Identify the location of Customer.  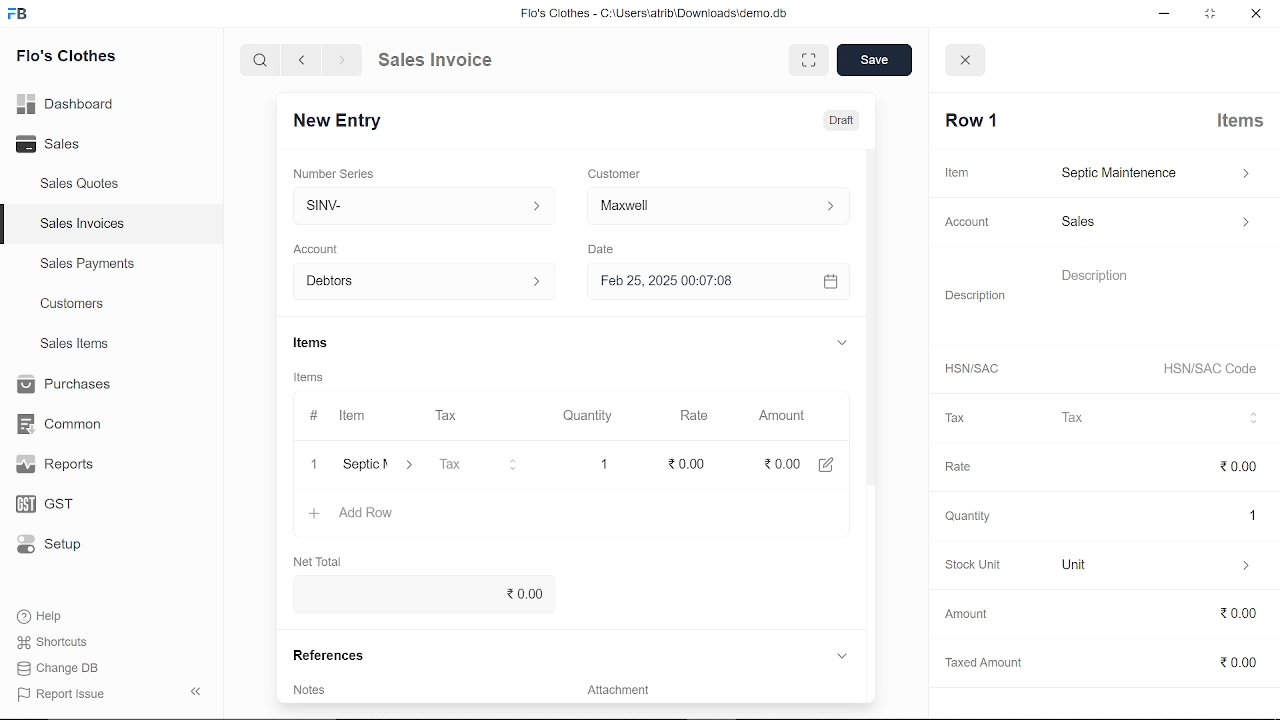
(615, 172).